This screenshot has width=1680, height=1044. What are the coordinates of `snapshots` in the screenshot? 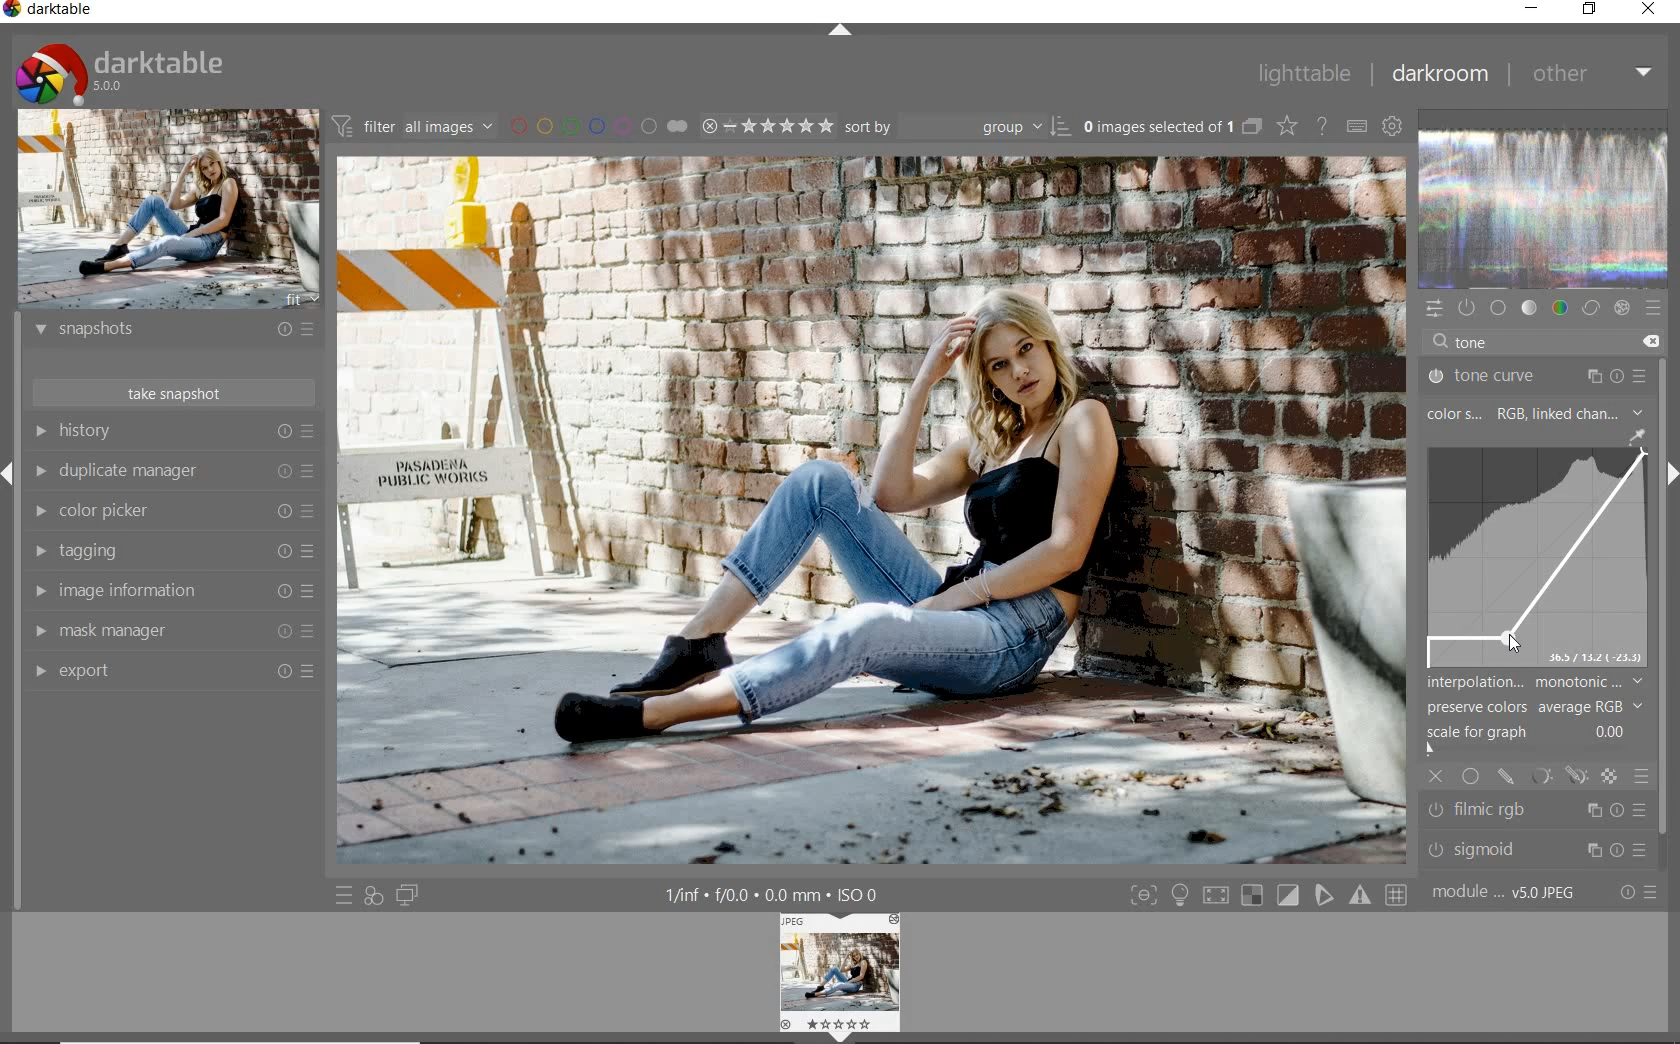 It's located at (173, 333).